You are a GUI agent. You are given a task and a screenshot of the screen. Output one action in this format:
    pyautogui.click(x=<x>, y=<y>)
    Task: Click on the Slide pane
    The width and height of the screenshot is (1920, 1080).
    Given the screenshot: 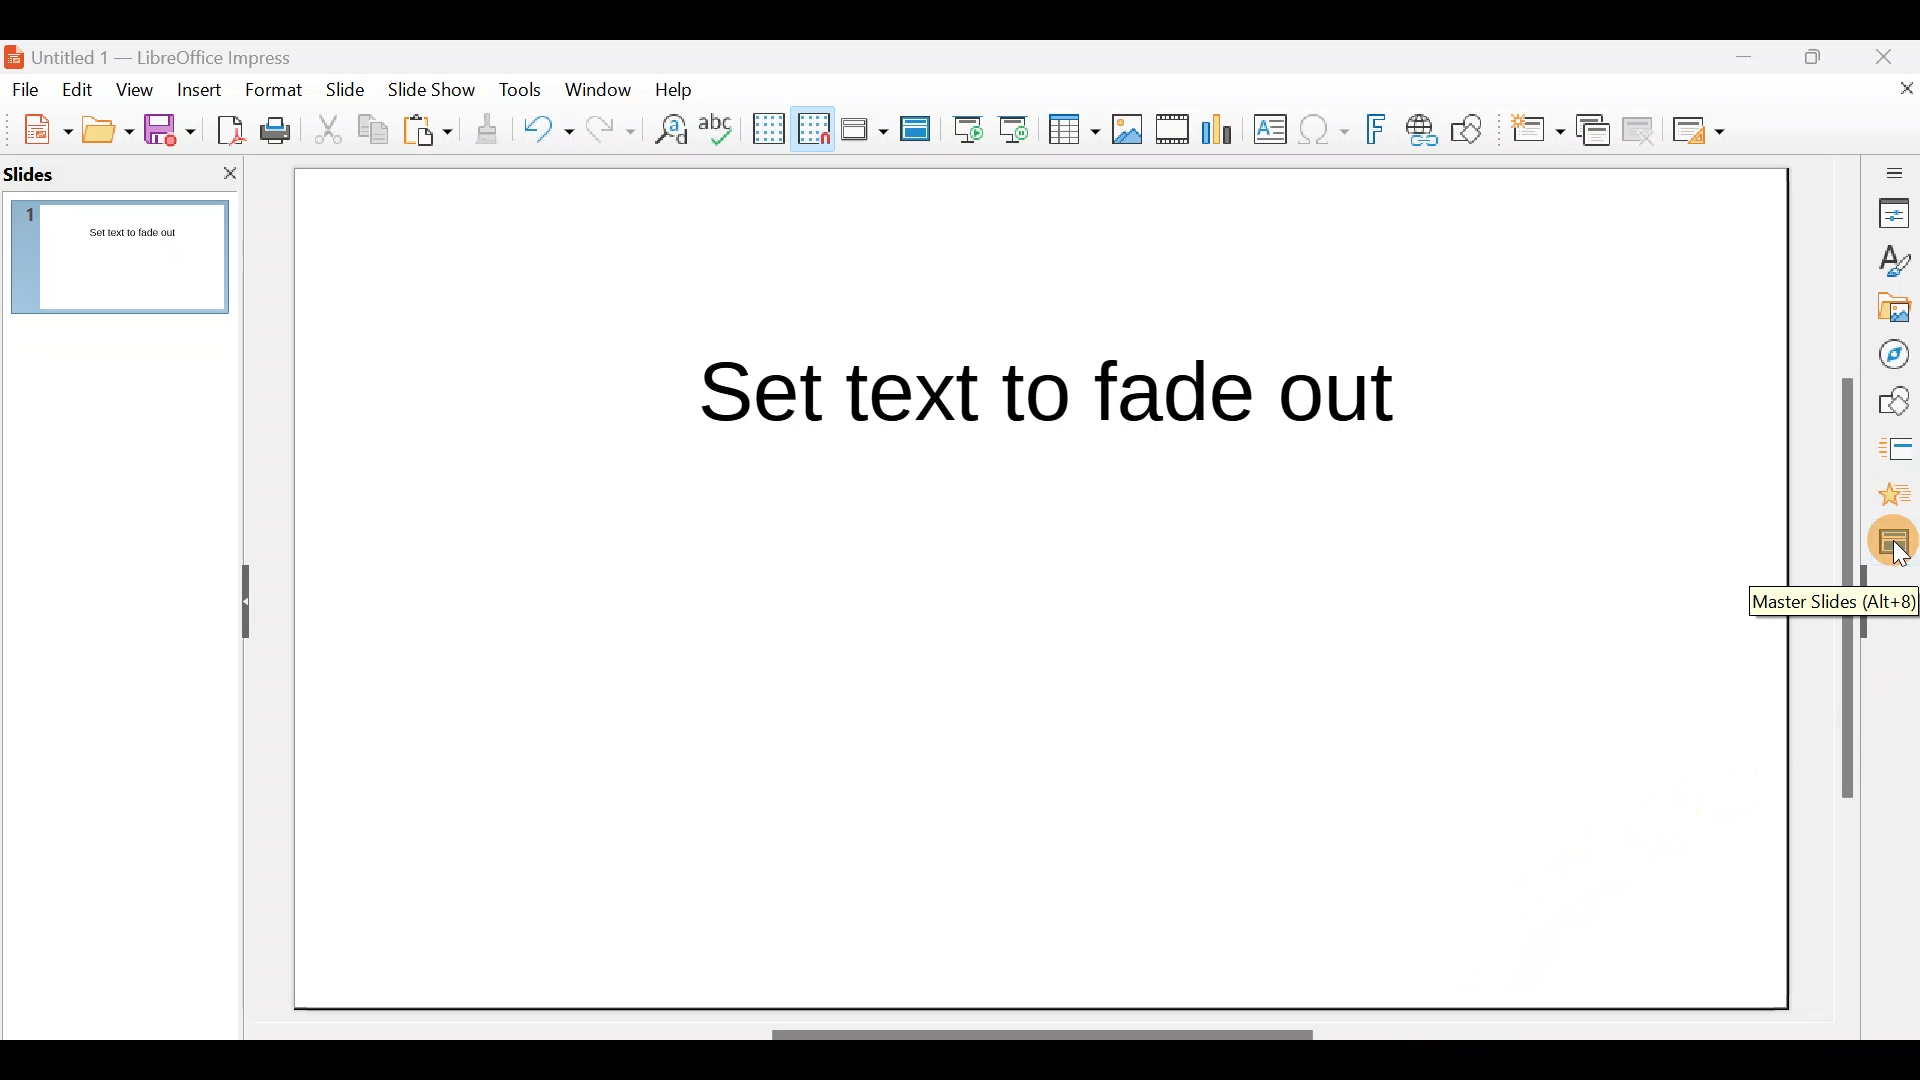 What is the action you would take?
    pyautogui.click(x=132, y=264)
    